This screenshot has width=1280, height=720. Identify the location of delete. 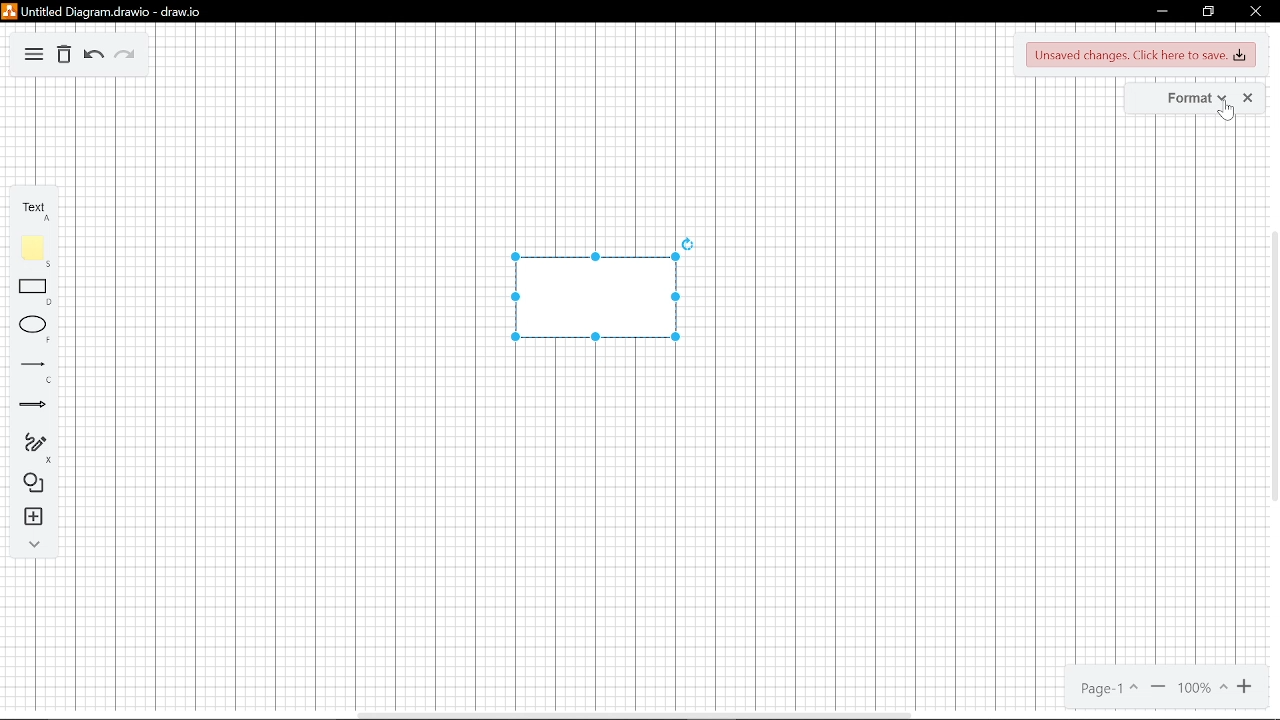
(62, 55).